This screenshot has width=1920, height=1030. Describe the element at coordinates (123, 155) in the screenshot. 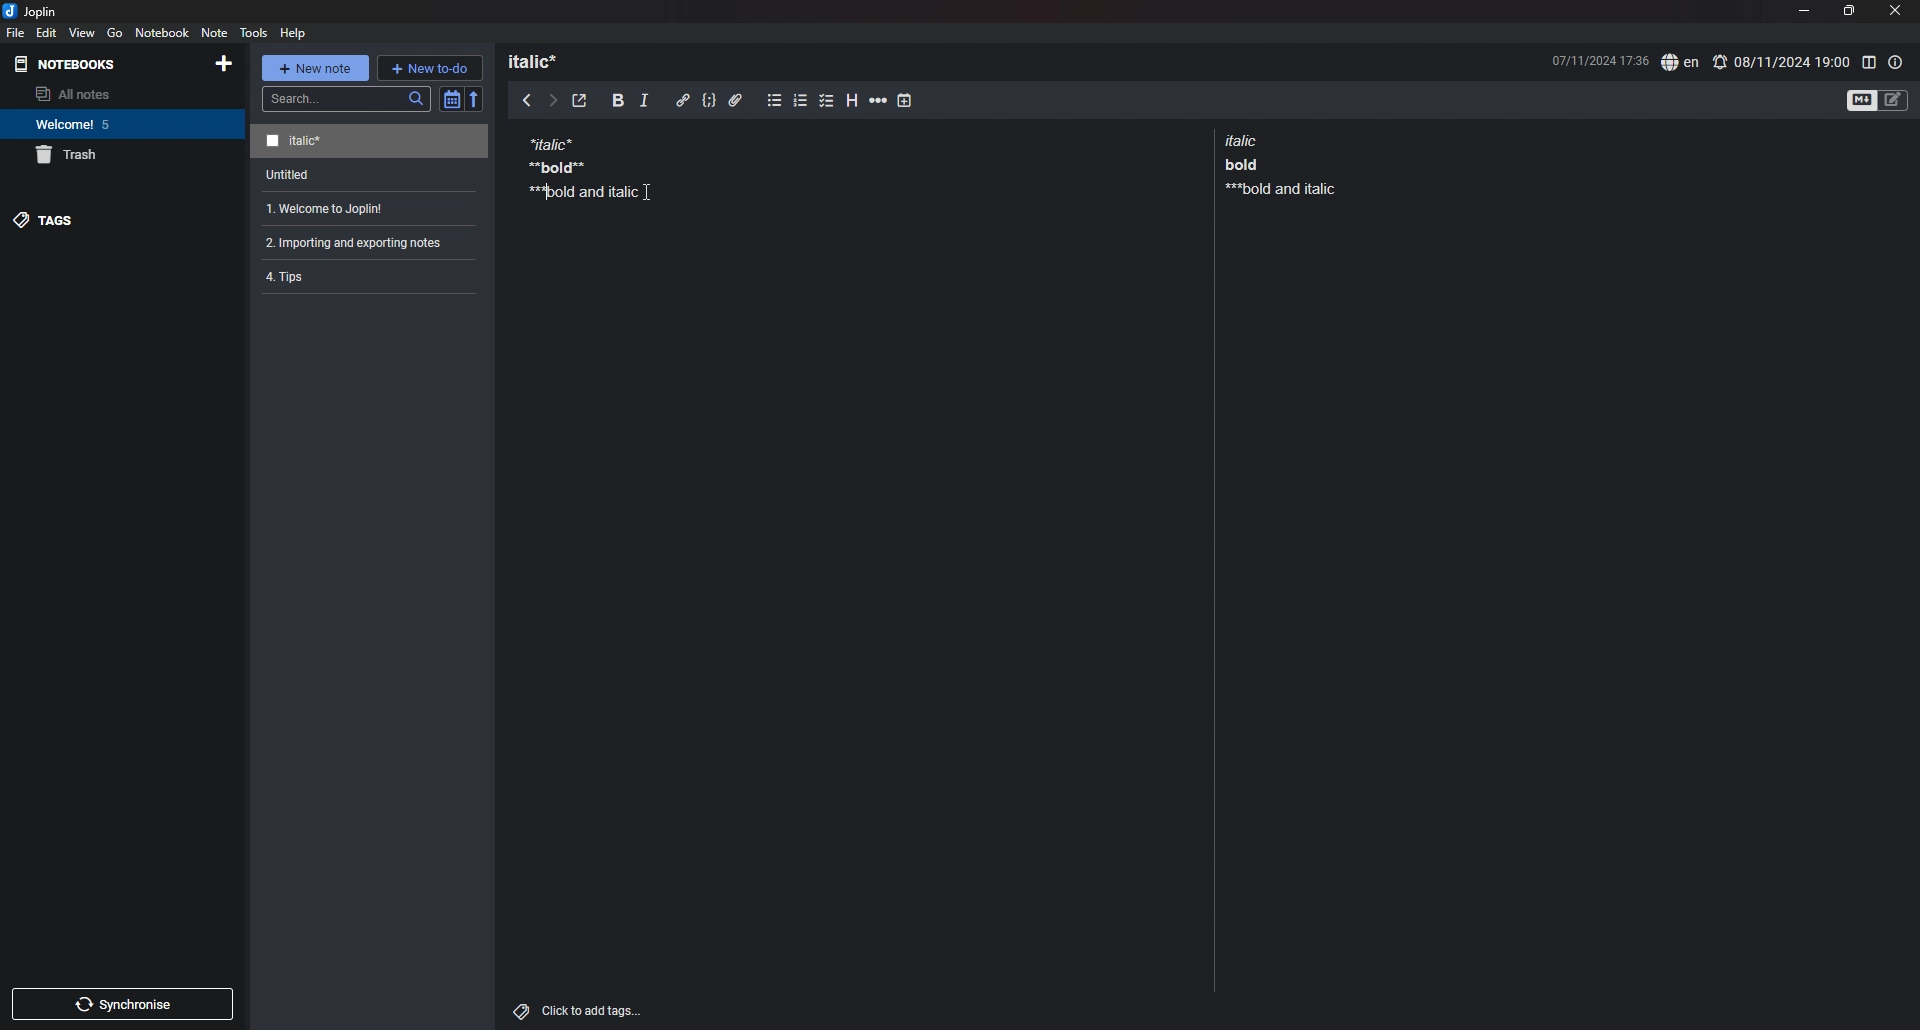

I see `trash` at that location.